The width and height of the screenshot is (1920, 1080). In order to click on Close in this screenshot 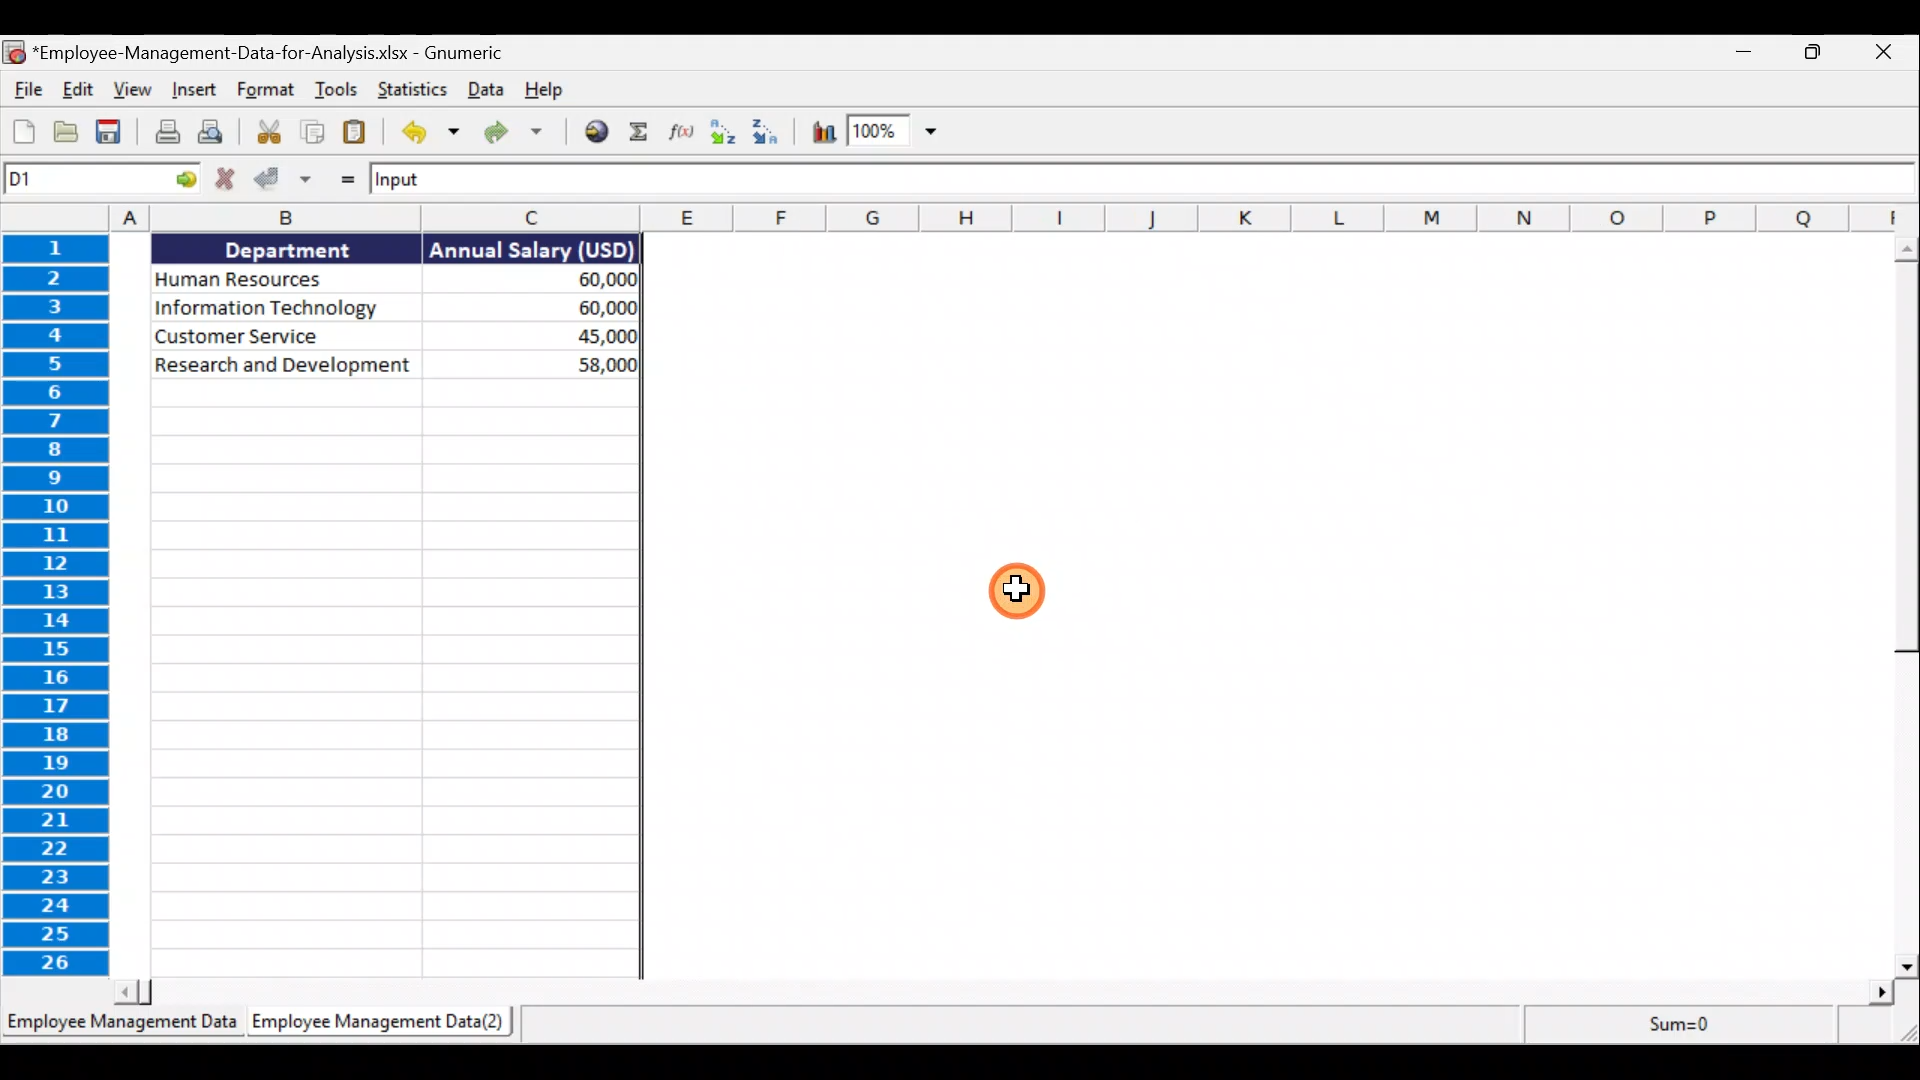, I will do `click(1888, 50)`.